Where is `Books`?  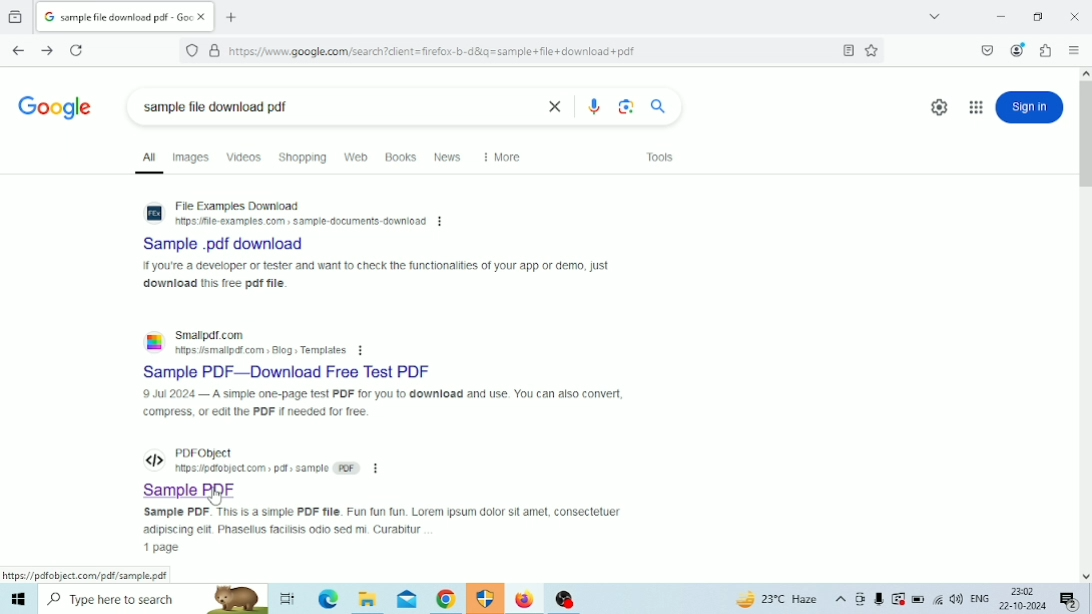 Books is located at coordinates (401, 157).